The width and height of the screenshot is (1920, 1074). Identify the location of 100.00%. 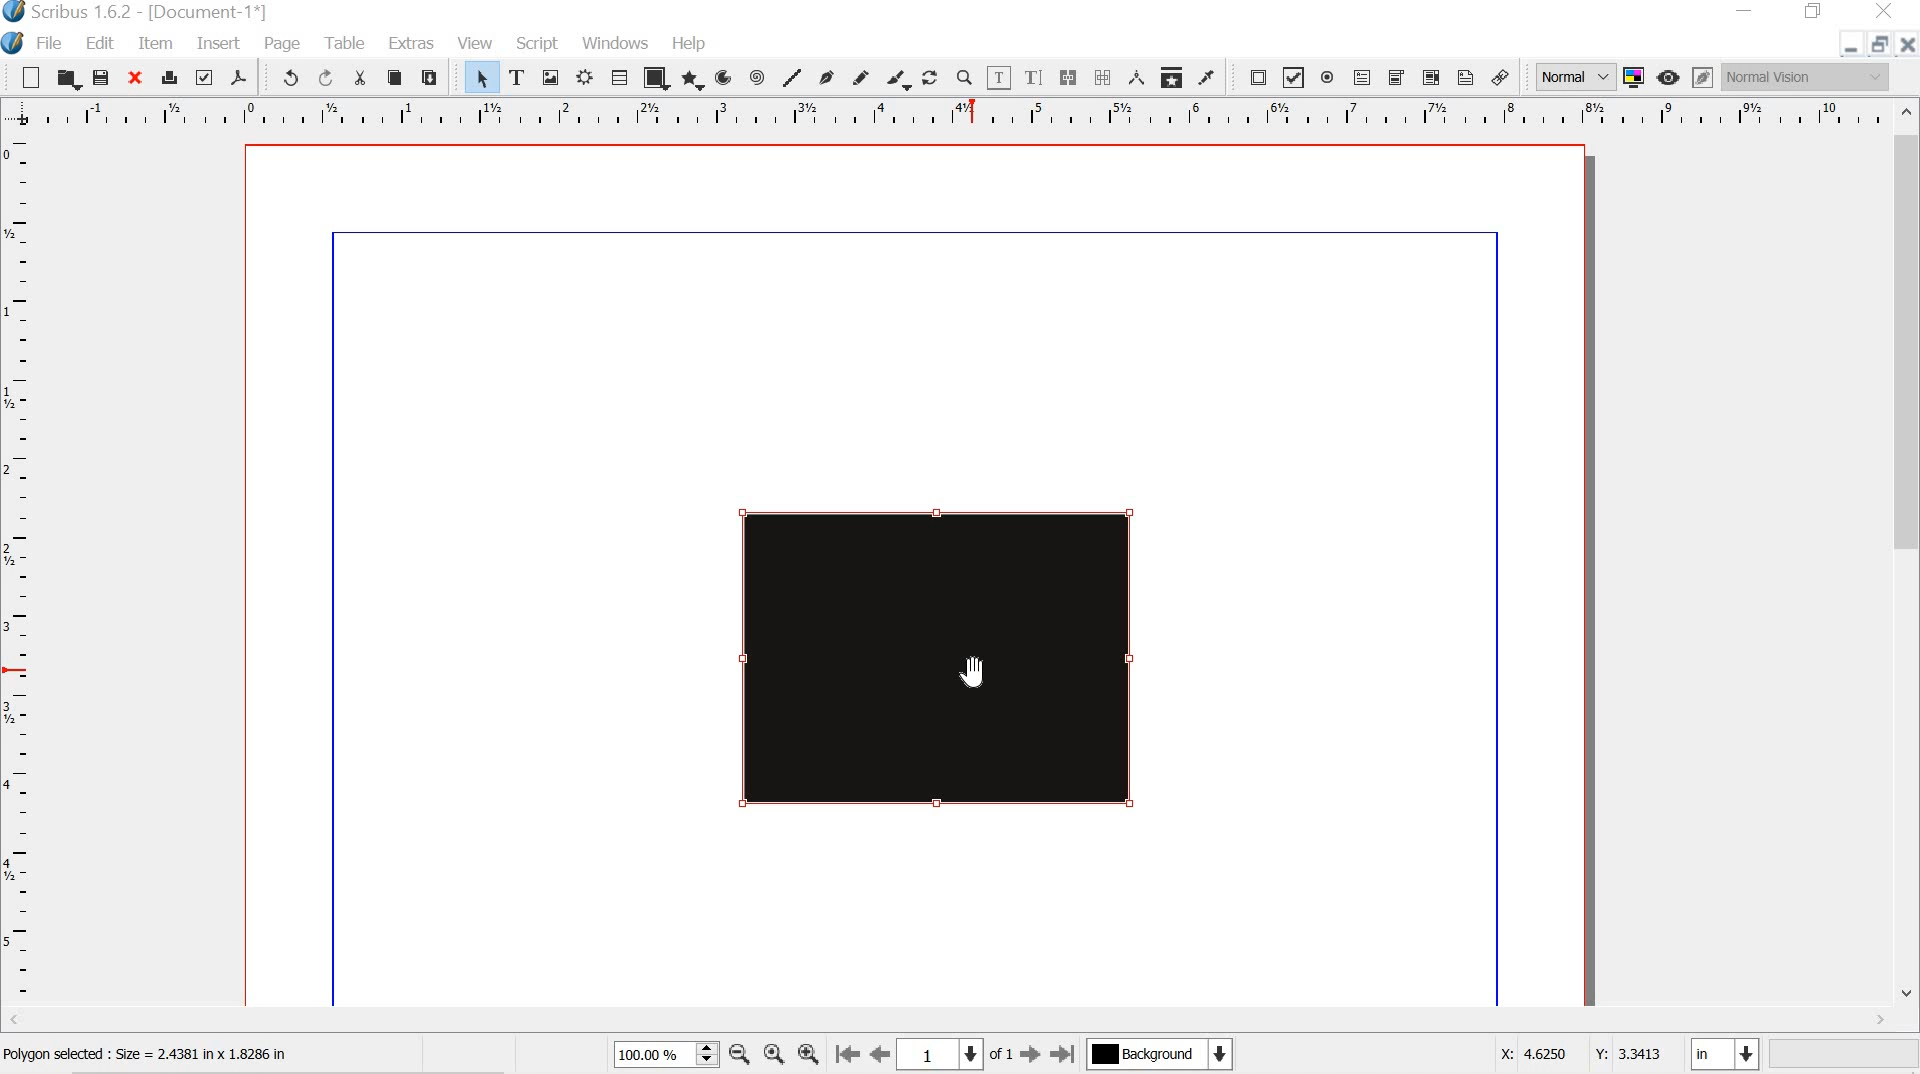
(665, 1054).